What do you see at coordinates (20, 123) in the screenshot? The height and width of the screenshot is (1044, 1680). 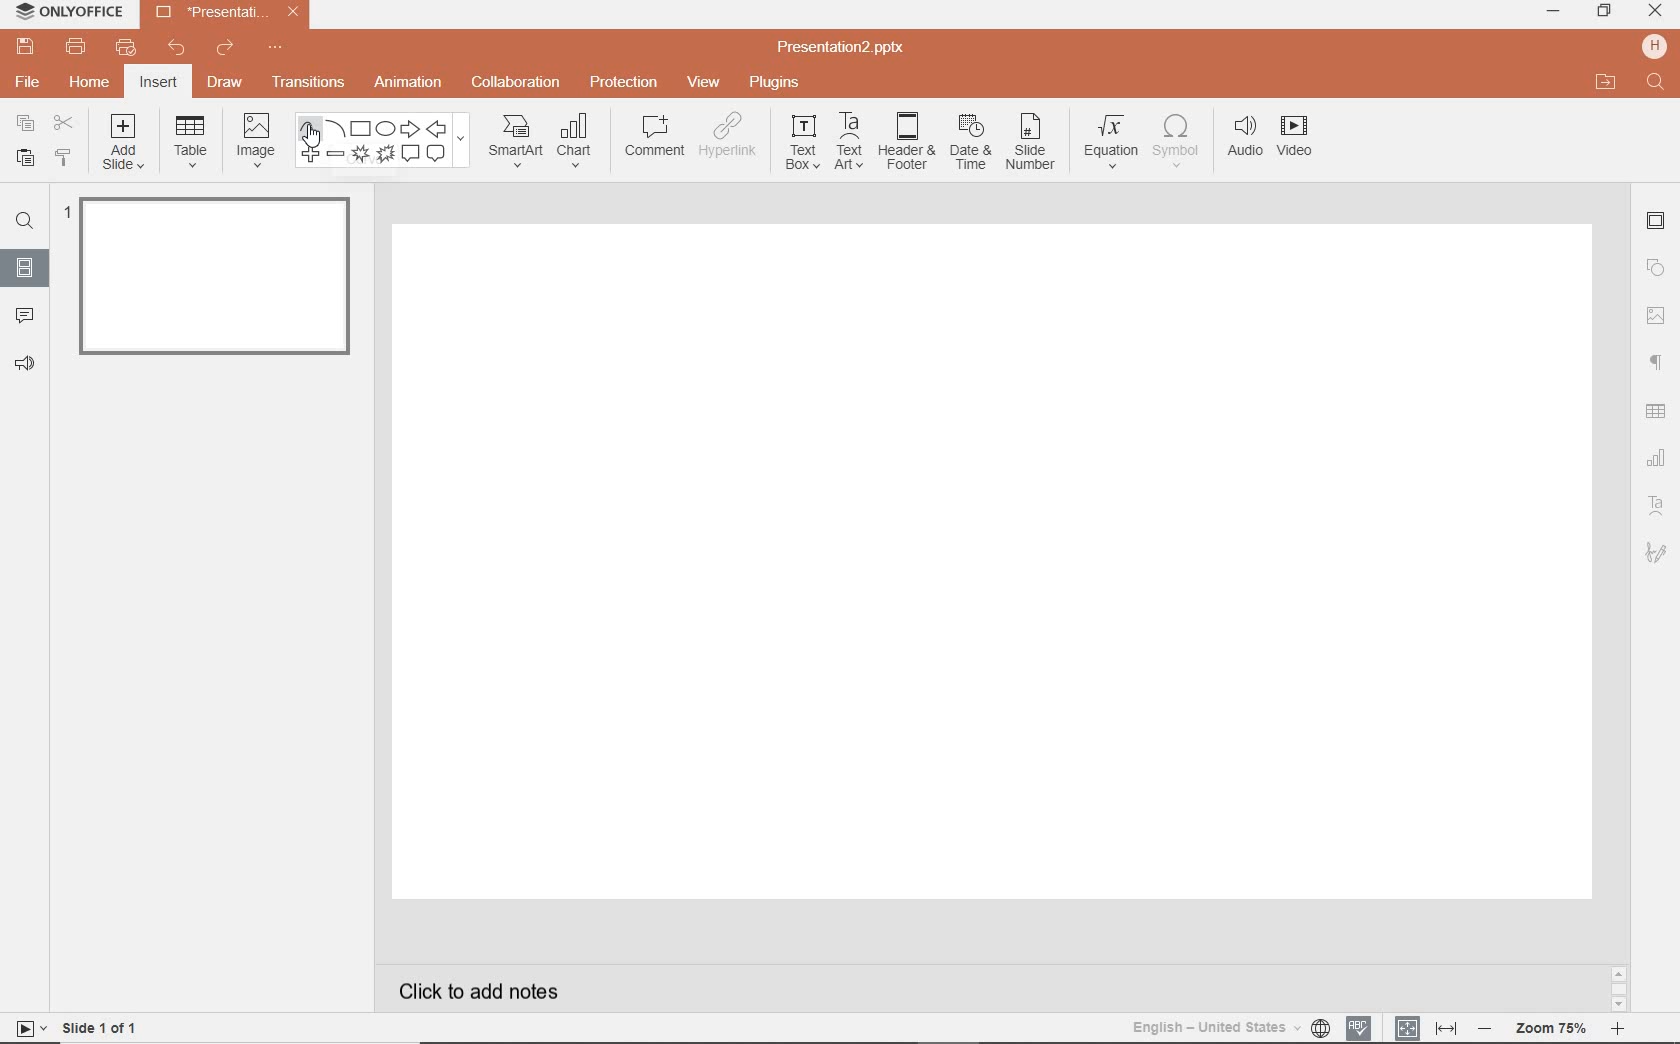 I see `COPY` at bounding box center [20, 123].